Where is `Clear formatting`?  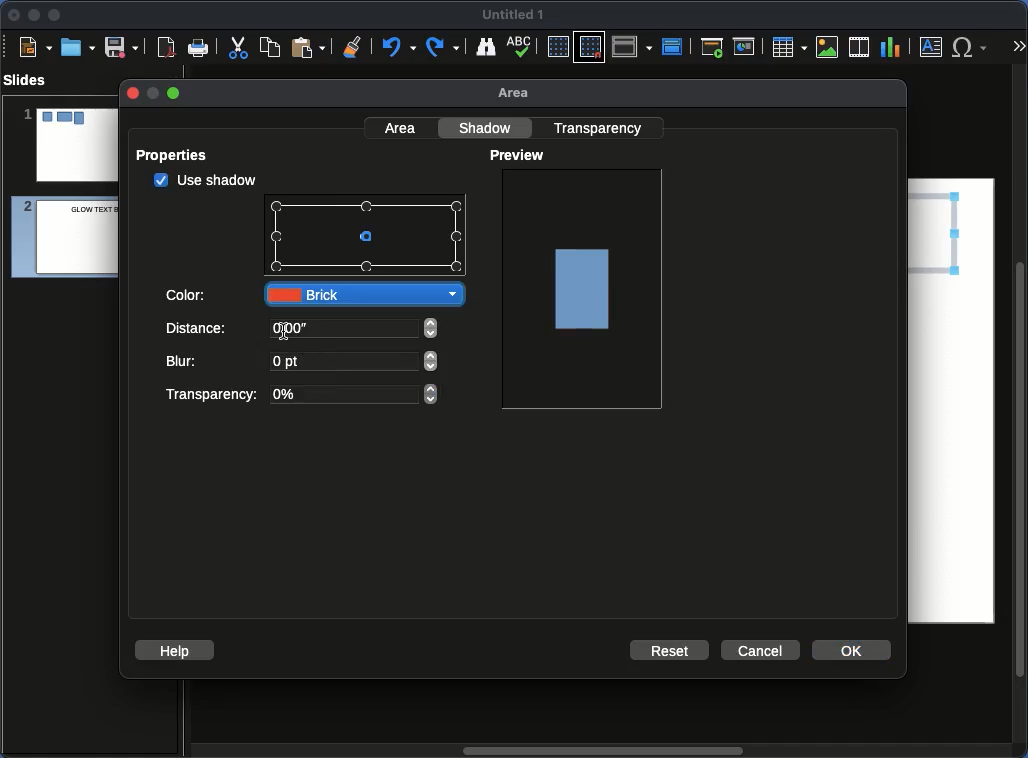 Clear formatting is located at coordinates (353, 45).